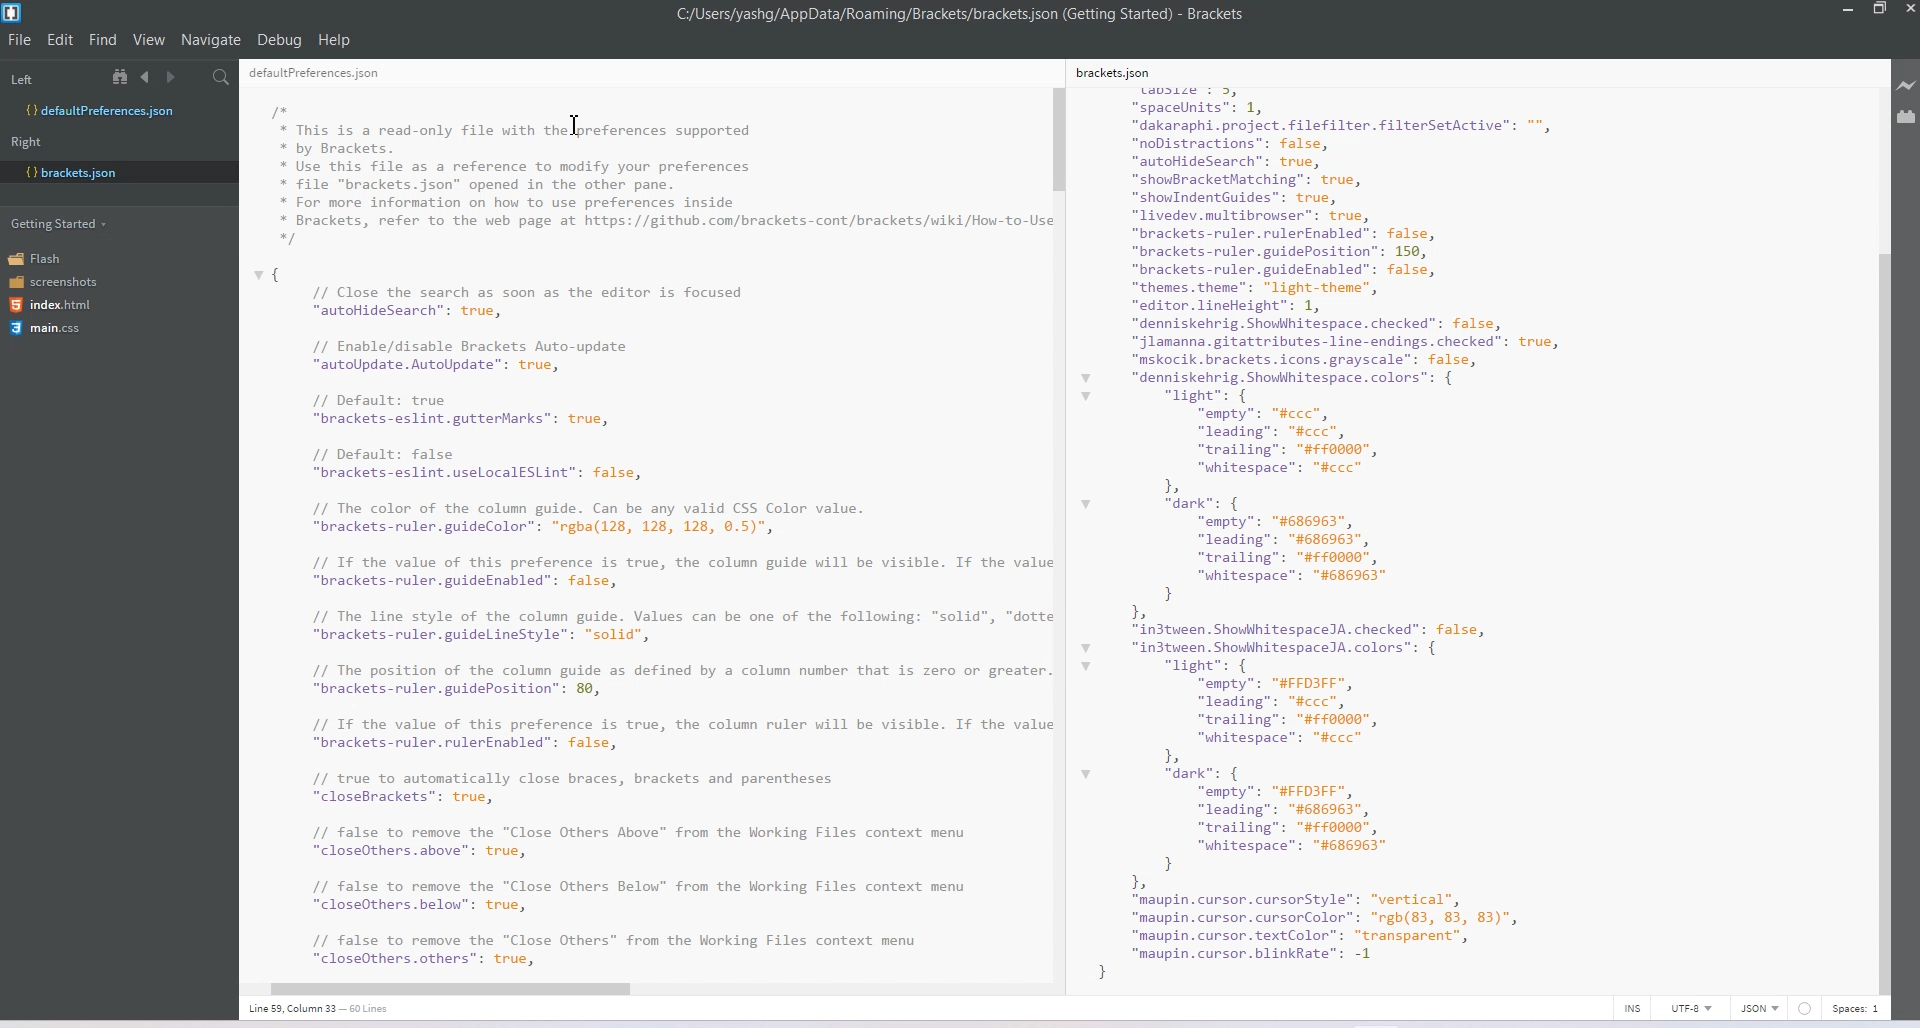  What do you see at coordinates (644, 518) in the screenshot?
I see `RE I
I”
* This is a read-only file with the preferences supported
* by Brackets.
* Use this file as a reference to modify your preferences
* file "brackets.json" opened in the other pane.
* For more information on how to use preferences inside
* Brackets, refer to the web page at https://github.com/brackets-cont/brackets/wiki/How-to-U:
*/
{
// Close the search as soon as the editor is focused
“autoHideSearch”: true,
// Enable/disable Brackets Auto-update
“autoUpdate. AutoUpdate”: true,
// Default: true
“brackets-eslint.gutterMarks": true,
// Default: false
“brackets-eslint.uselocalESLint": false,
// The color of the column guide. Can be any valid CSS Color value.
“brackets-ruler.guideColor": "rgba(128, 128, 128, ©.5)",
// Tf the value of this preference is true, the column guide will be visible. If the val:
“brackets-ruler.guideEnabled": false,
// The line style of the column guide. Values can be one of the following: “solid”, "dott
“brackets-ruler.guidelineStyle": "solid",
// The position of the column guide as defined by a column number that is zero or greater
“brackets-ruler.guidePosition": 89,
// Tf the value of this preference is true, the column ruler will be visible. If the val:
“brackets-ruler.rulerEnabled": false,
// true to automatically close braces, brackets and parentheses
“closeBrackets": true,
// false to remove the "Close Others Above” from the Working Files context menu
“closeOthers.above": true,
// false to remove the "Close Others Below” from the Working Files context menu
“closeOthers.below": true,
// false to remove the "Close Others” from the Working Files context menu
"closeOthers.others”: true,` at bounding box center [644, 518].